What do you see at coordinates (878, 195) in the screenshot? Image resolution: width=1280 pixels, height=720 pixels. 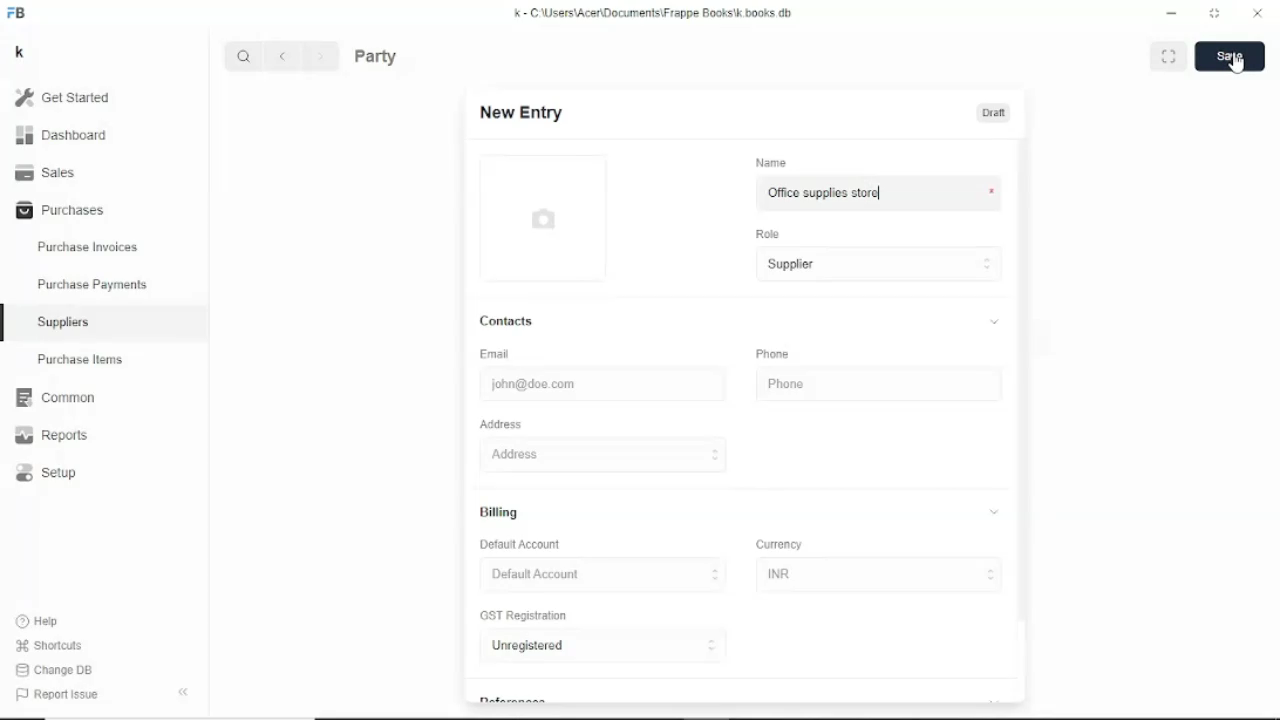 I see `Office supplies store` at bounding box center [878, 195].